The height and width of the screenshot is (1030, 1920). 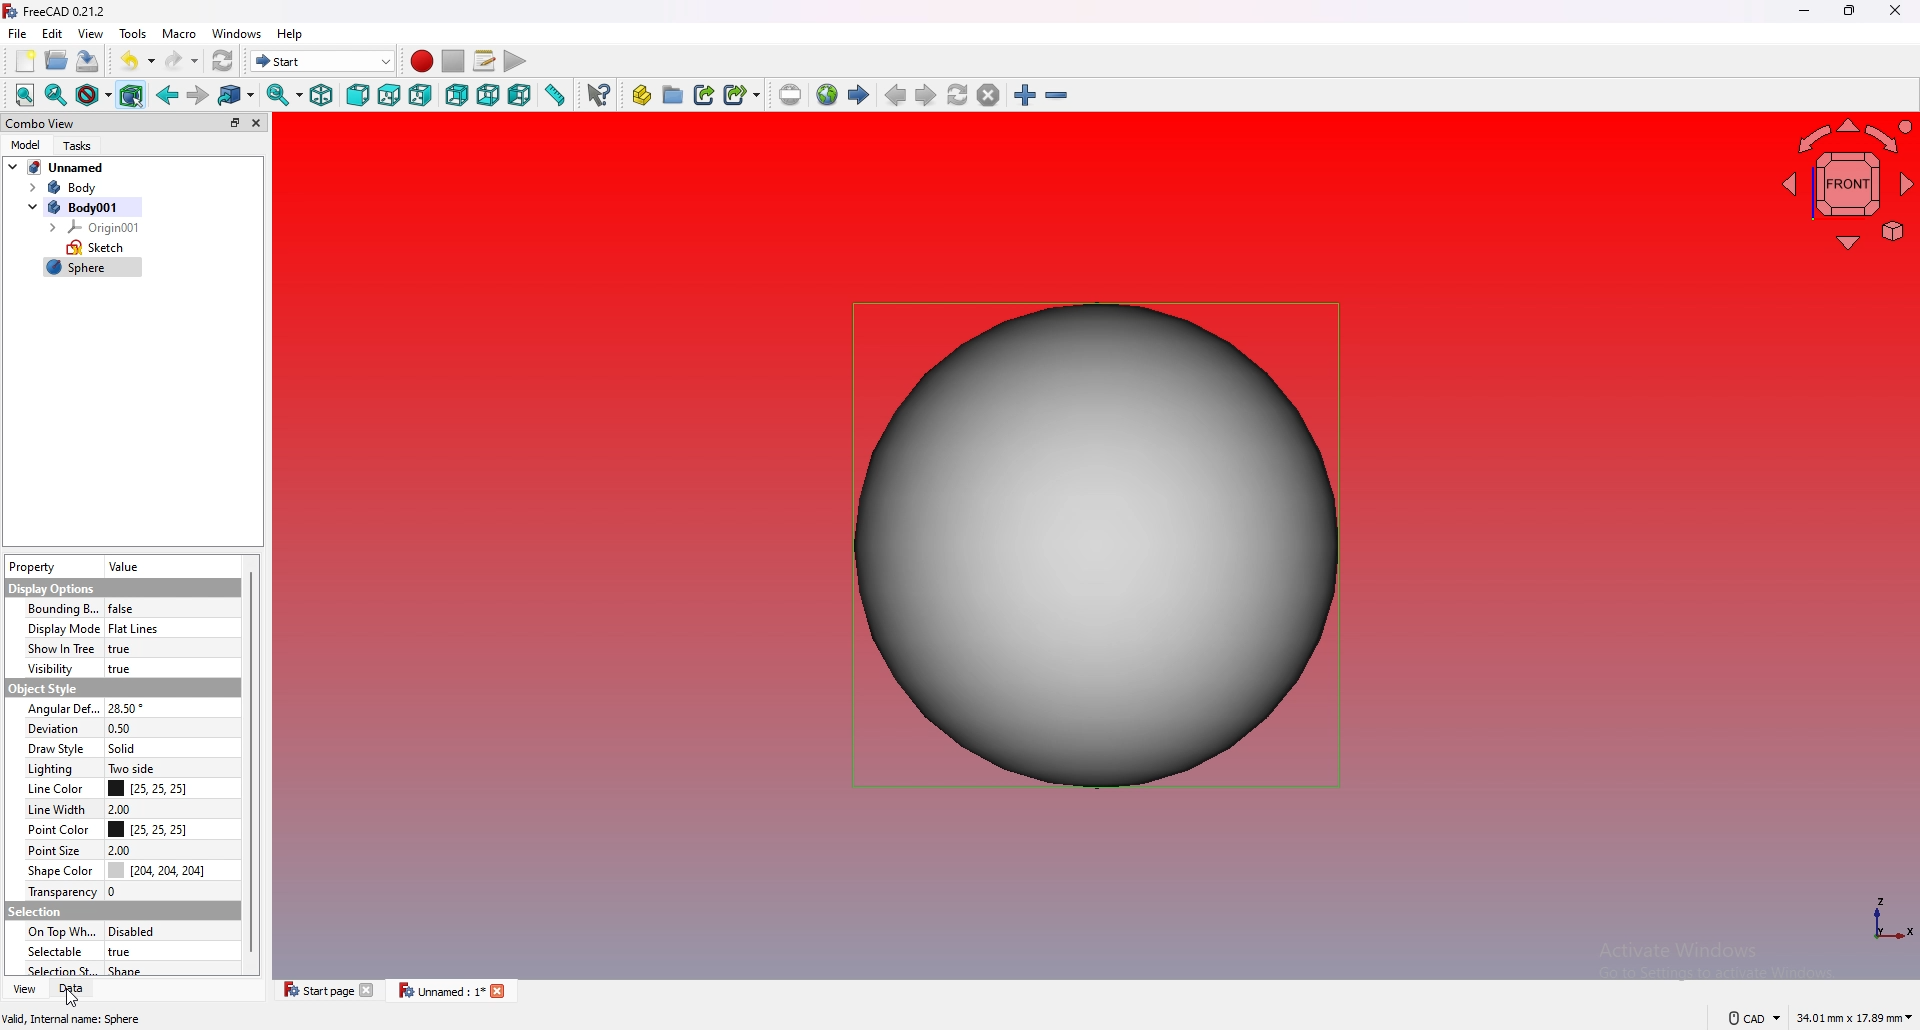 What do you see at coordinates (324, 989) in the screenshot?
I see `tab 1` at bounding box center [324, 989].